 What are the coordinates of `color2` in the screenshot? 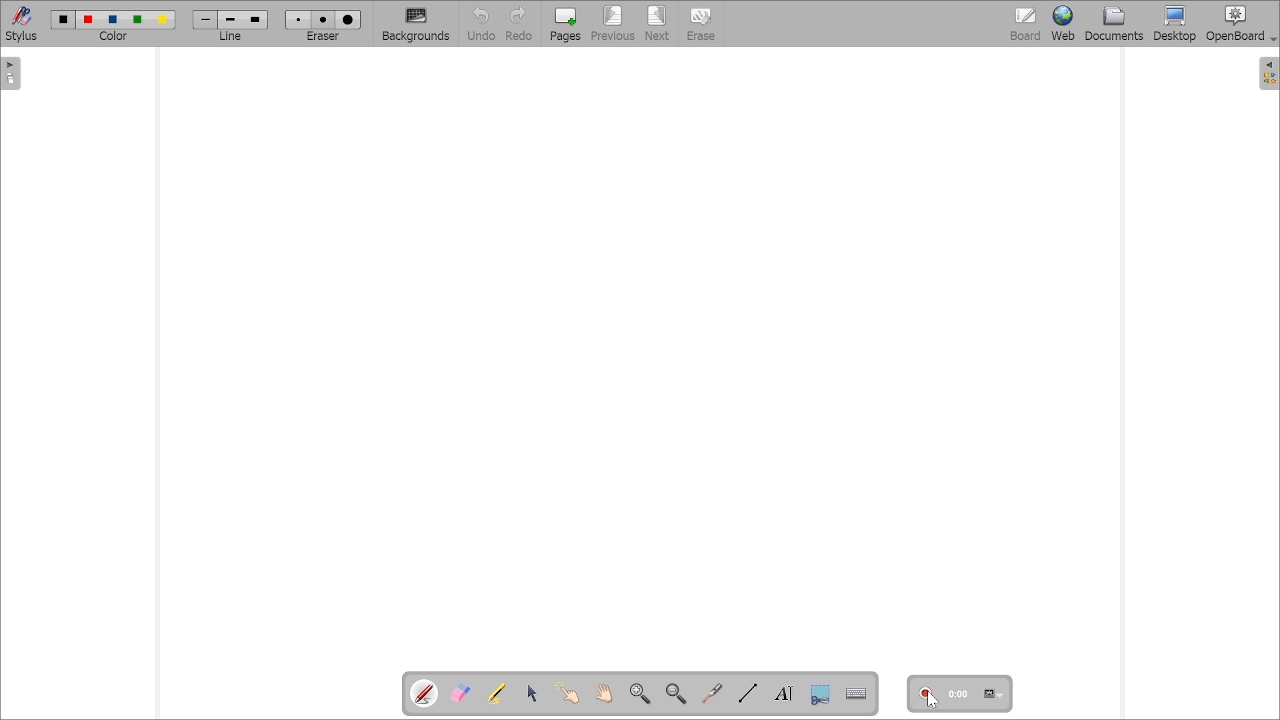 It's located at (88, 19).